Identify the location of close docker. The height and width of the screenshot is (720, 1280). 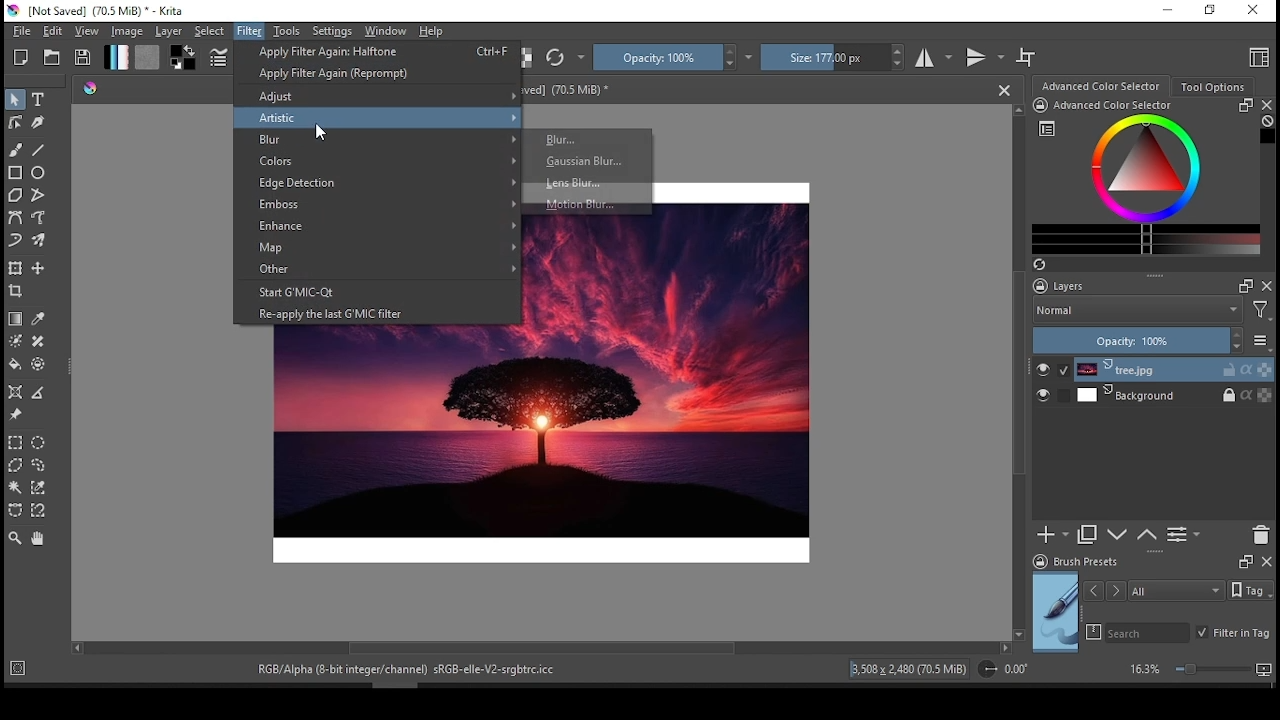
(1267, 103).